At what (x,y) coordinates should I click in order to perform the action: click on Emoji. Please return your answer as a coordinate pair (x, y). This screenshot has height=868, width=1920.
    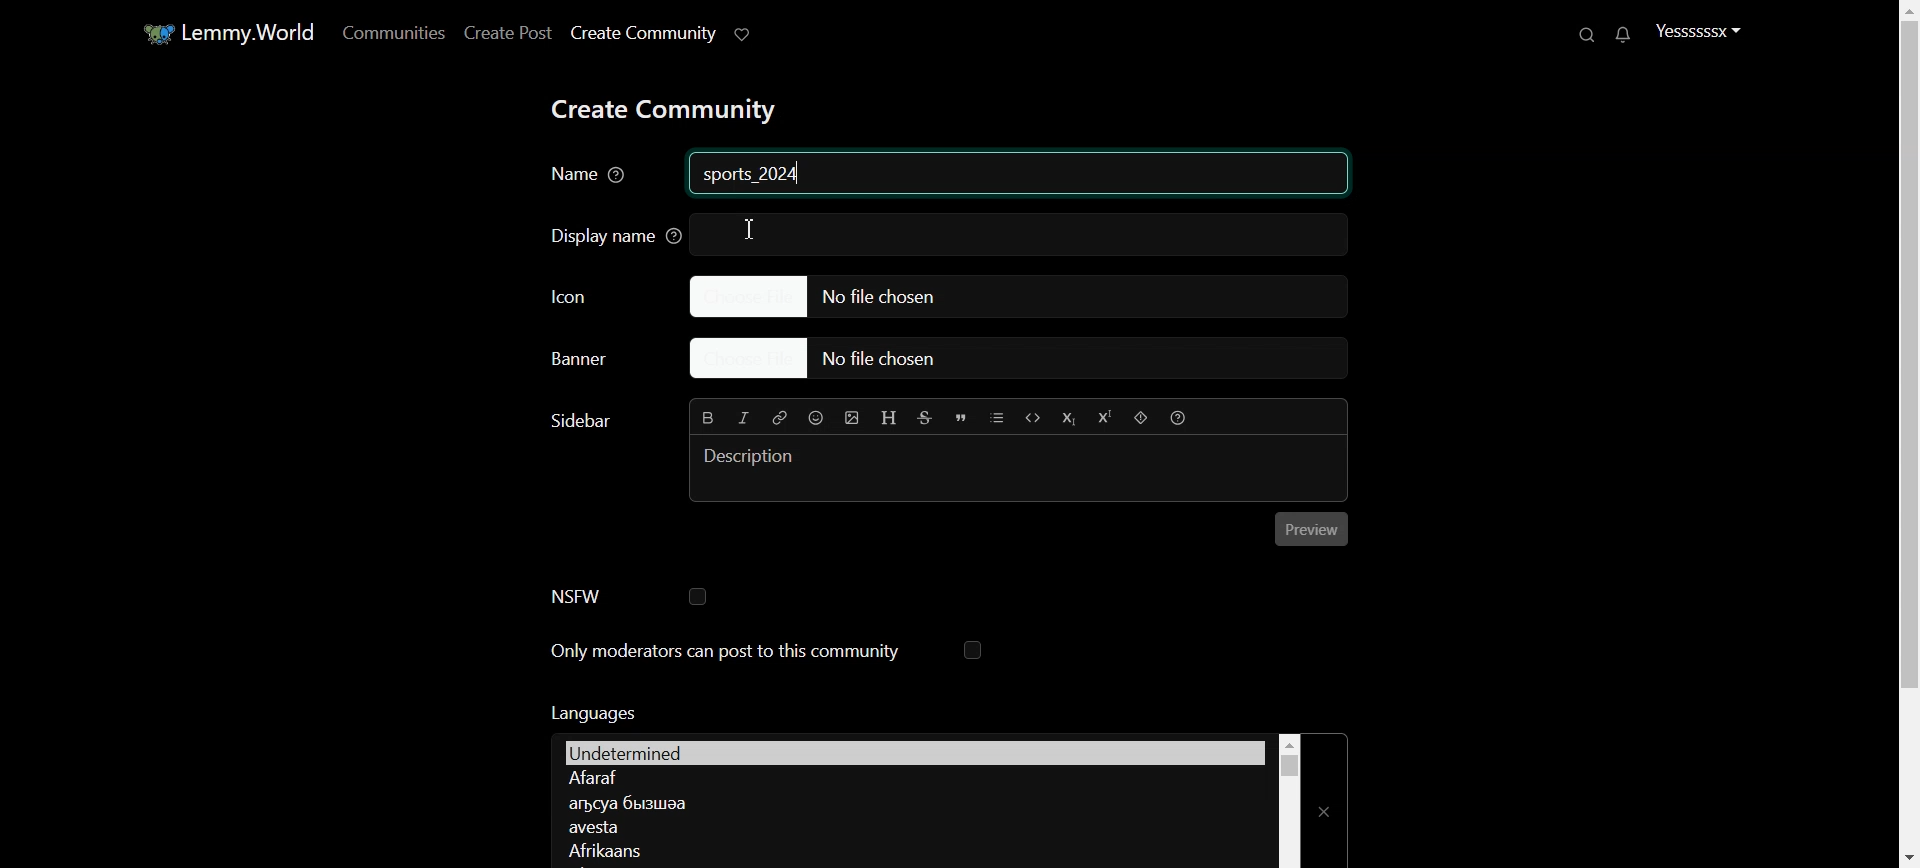
    Looking at the image, I should click on (817, 417).